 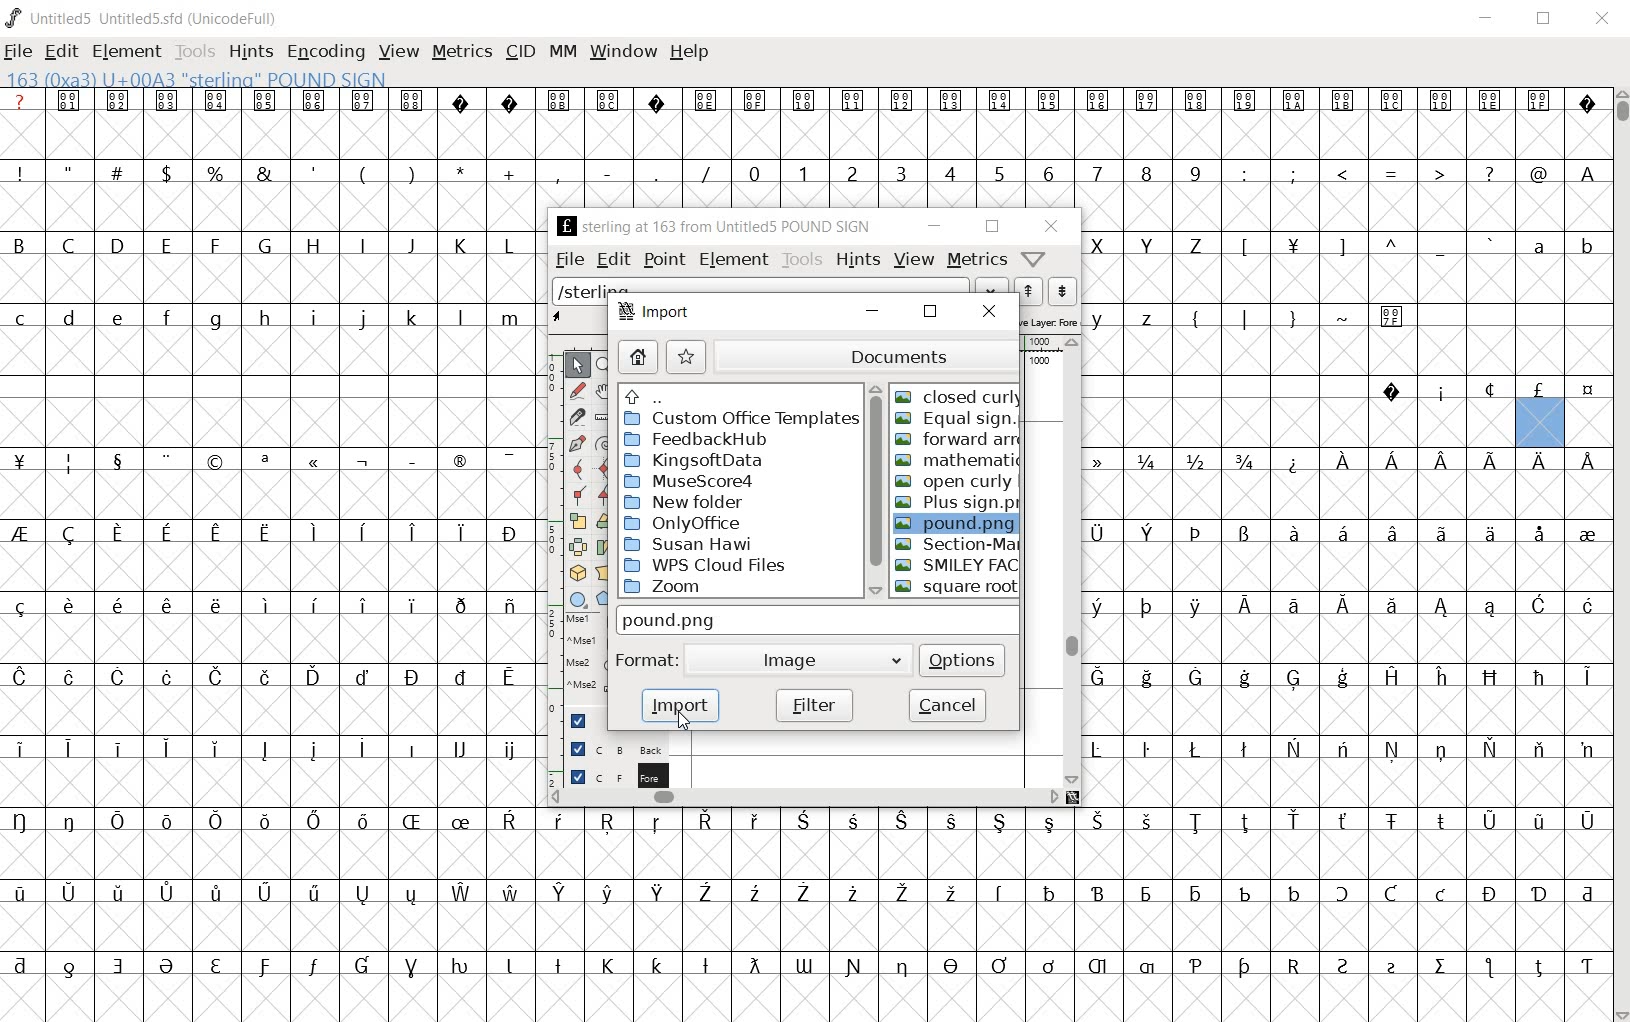 What do you see at coordinates (313, 678) in the screenshot?
I see `Symbol` at bounding box center [313, 678].